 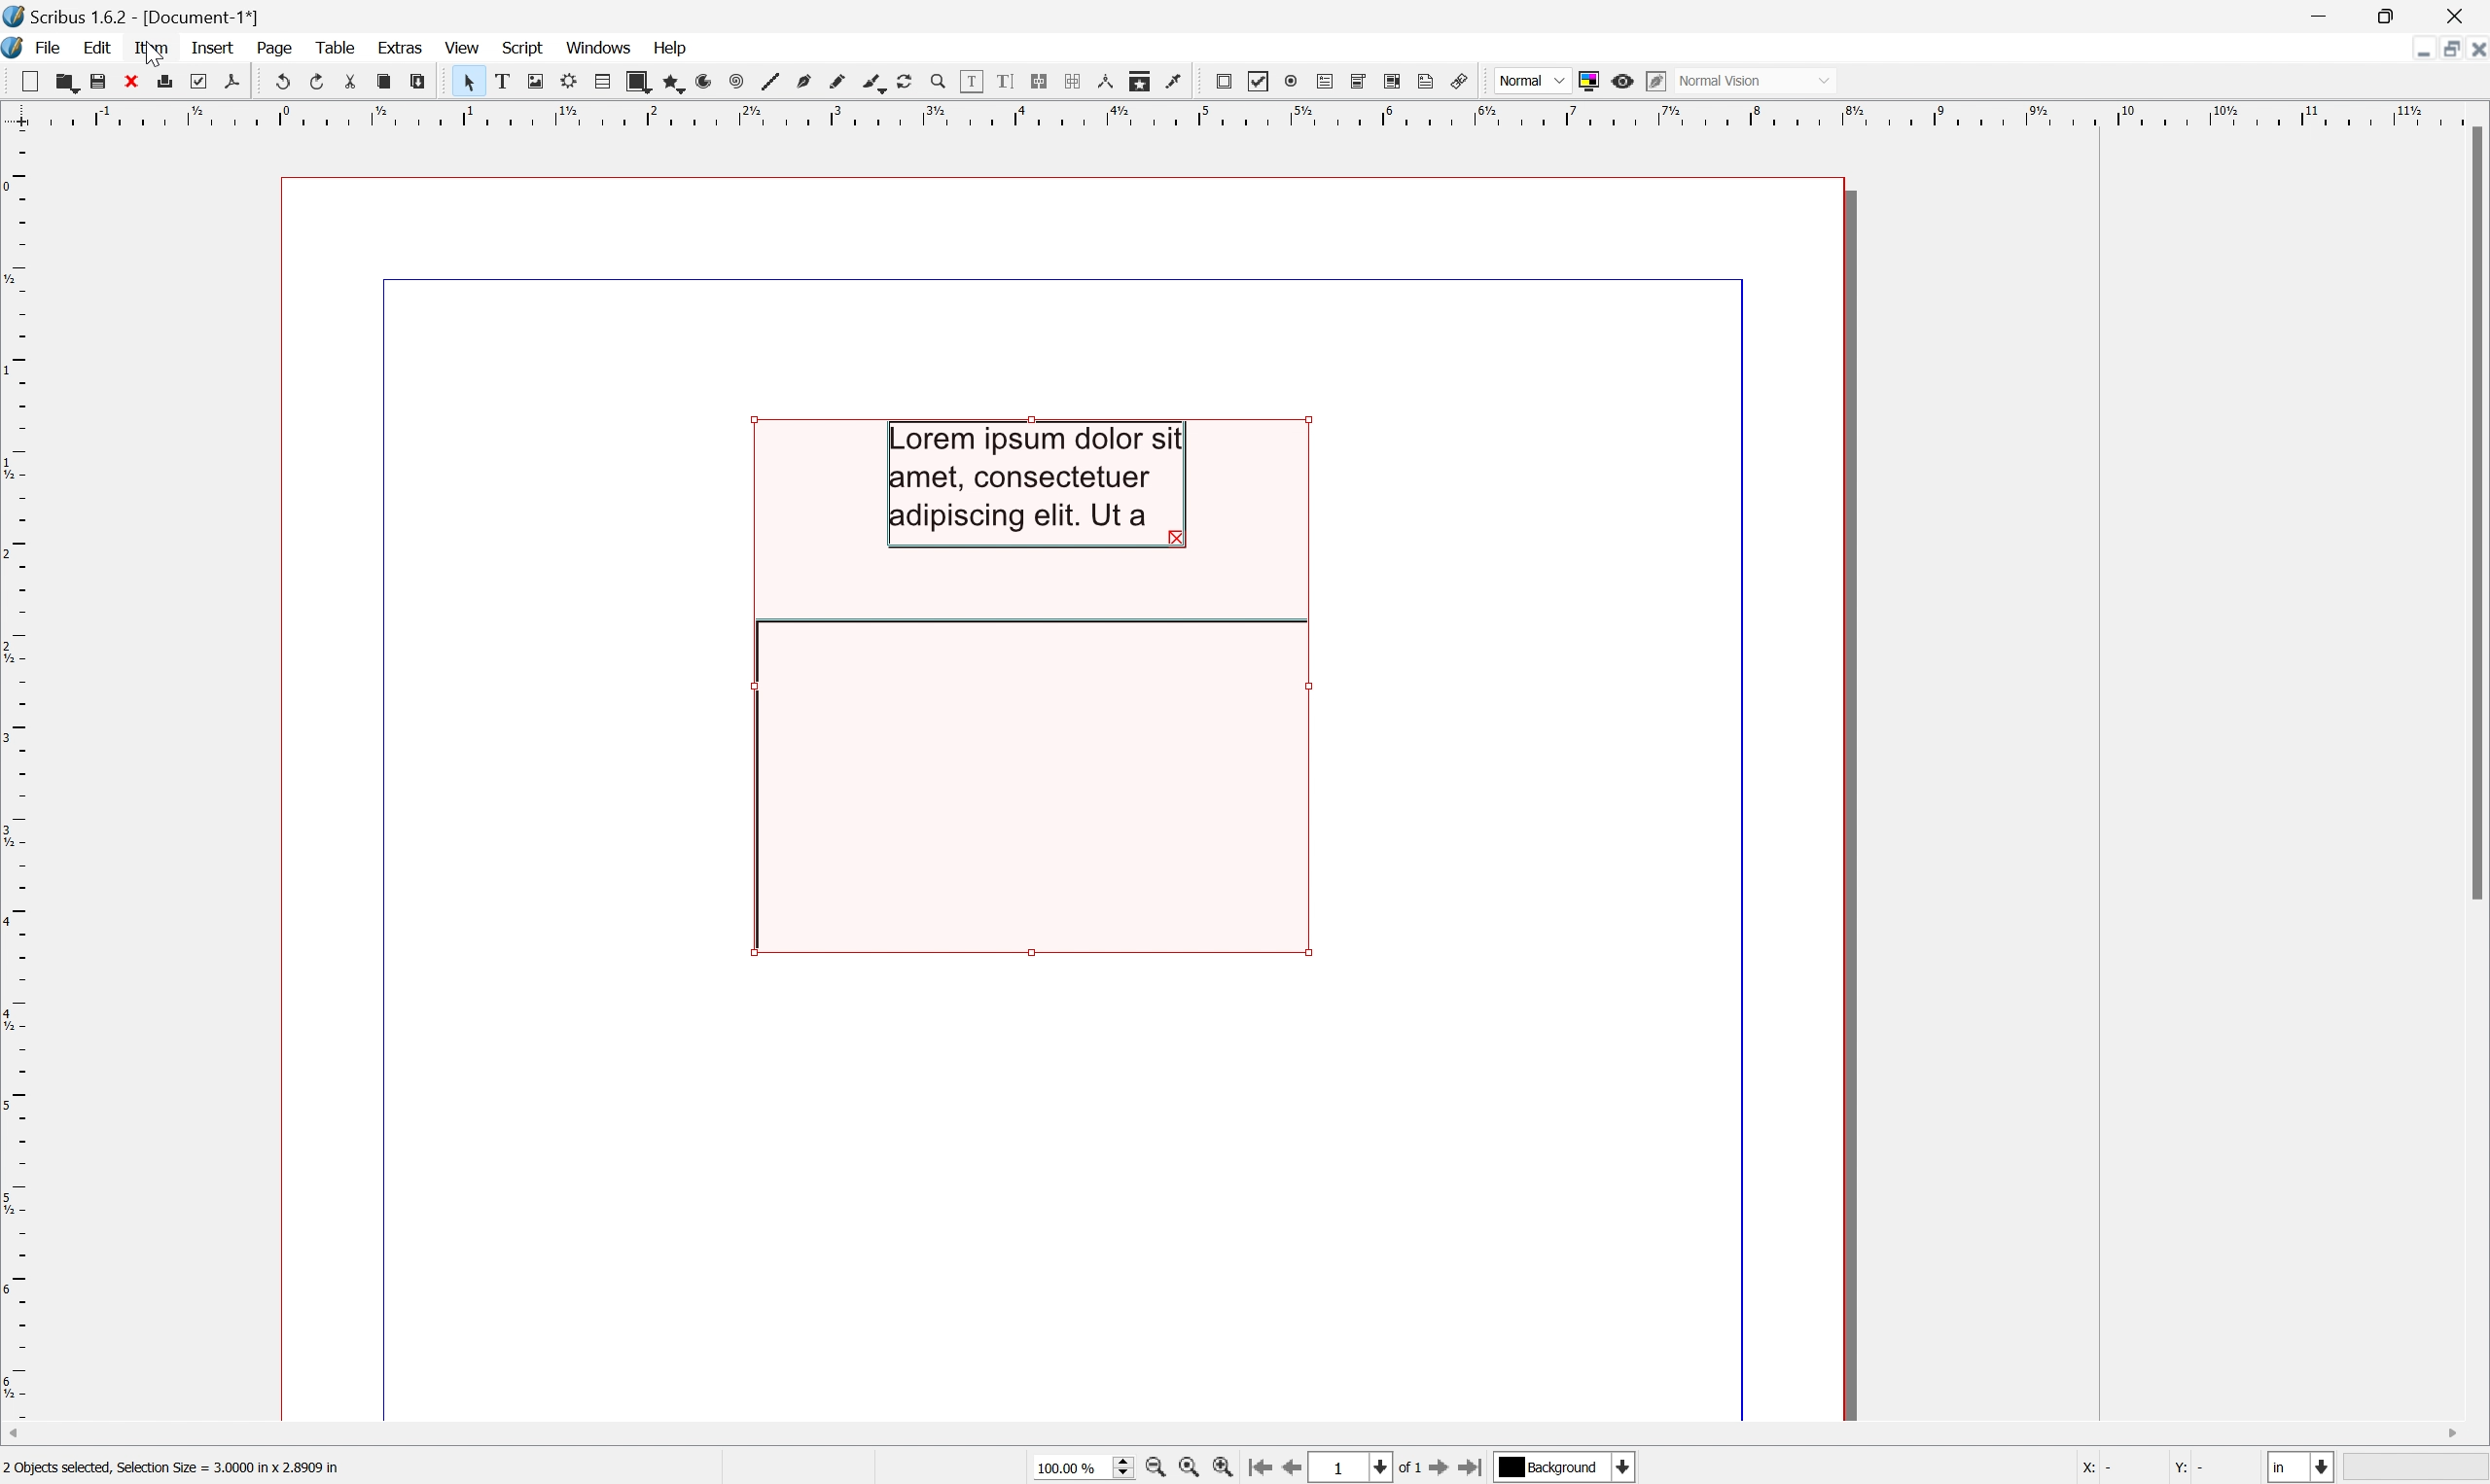 I want to click on Restore Down, so click(x=2386, y=12).